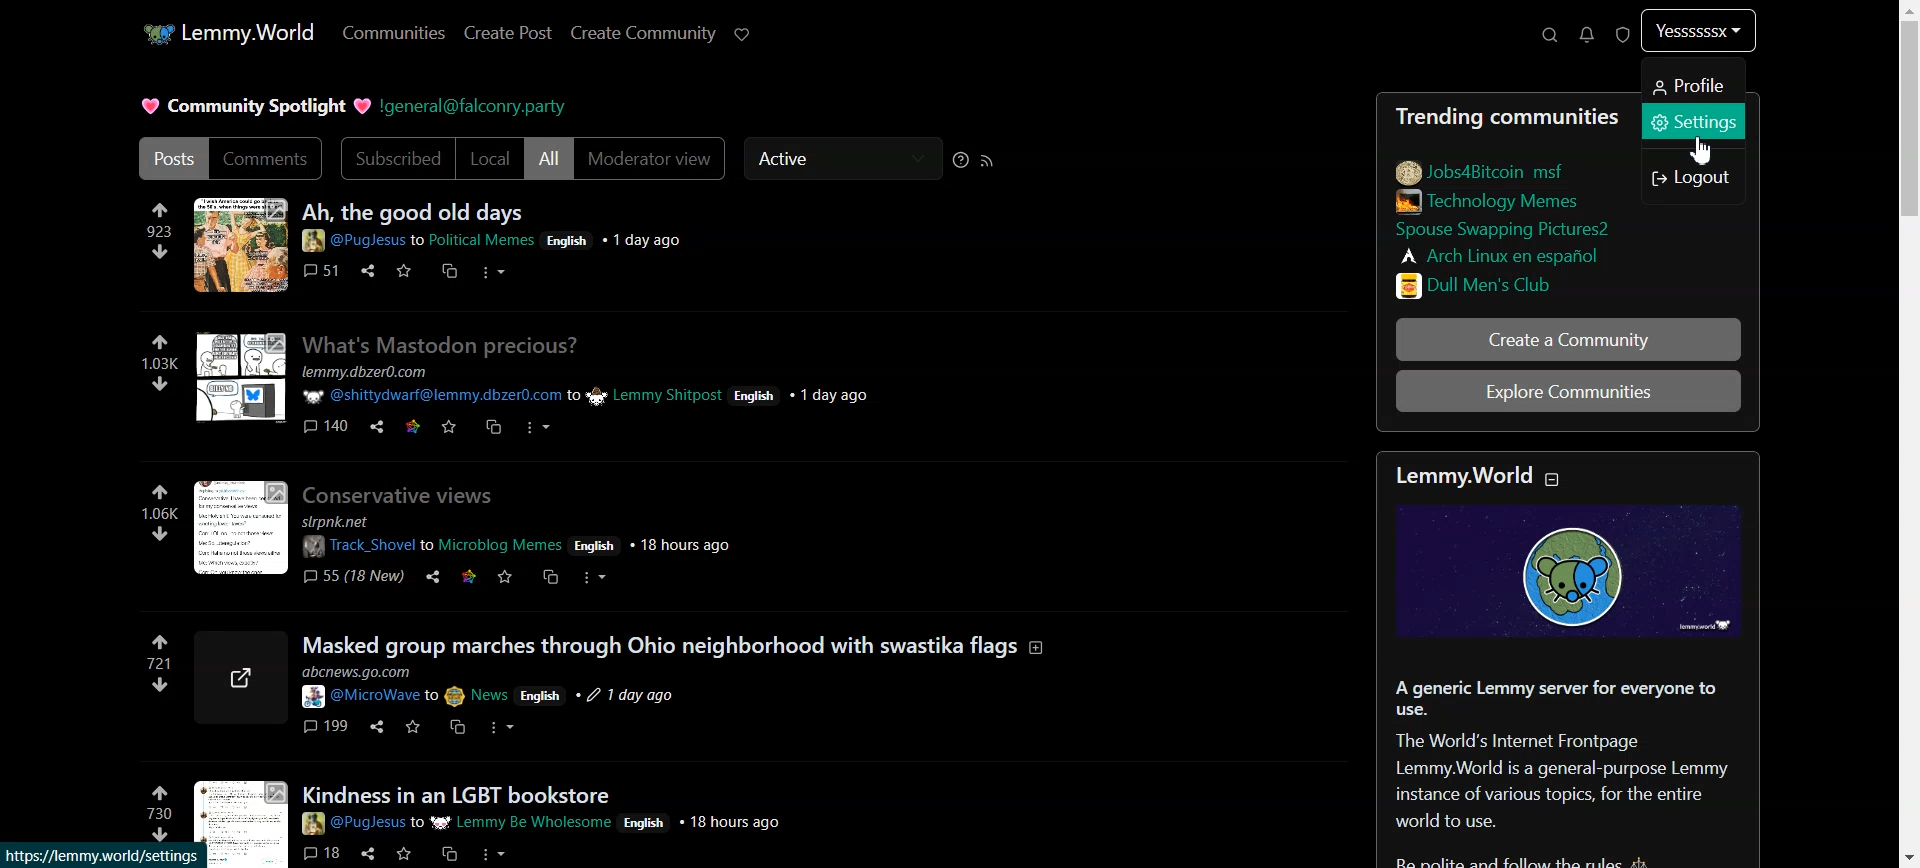 The height and width of the screenshot is (868, 1920). I want to click on link, so click(415, 425).